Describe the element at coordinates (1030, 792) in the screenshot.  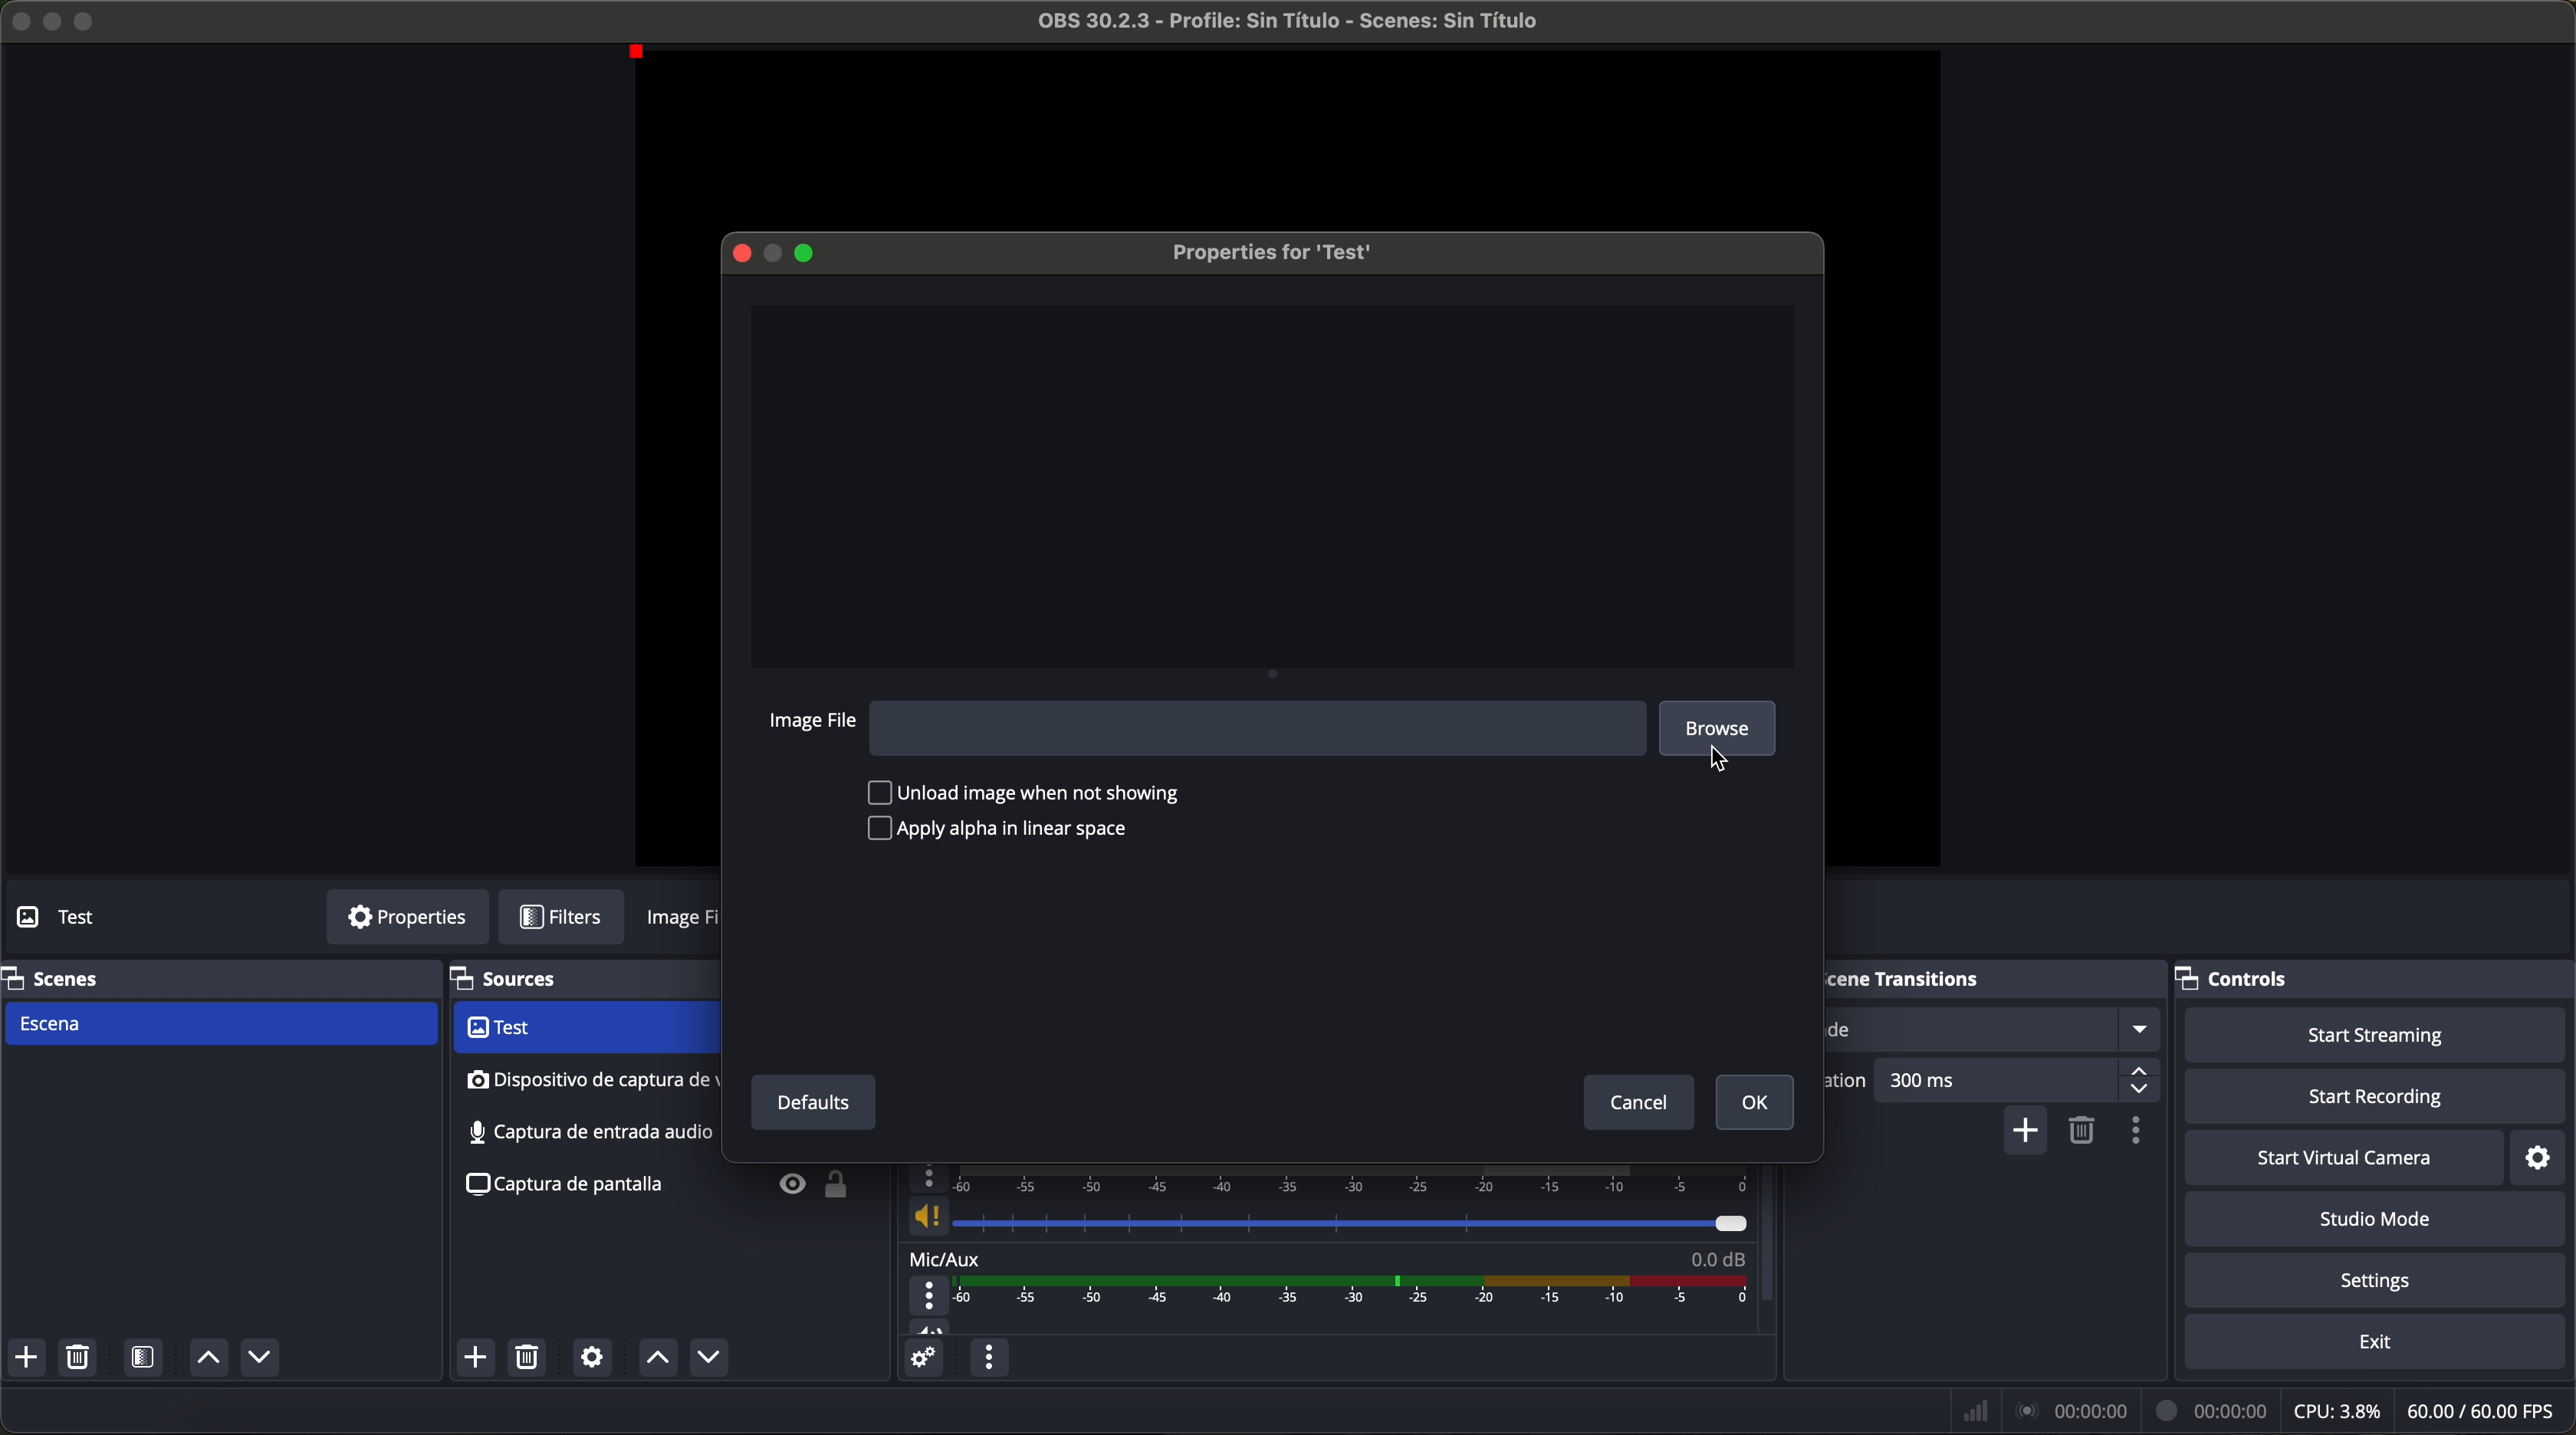
I see `unload image when not showing` at that location.